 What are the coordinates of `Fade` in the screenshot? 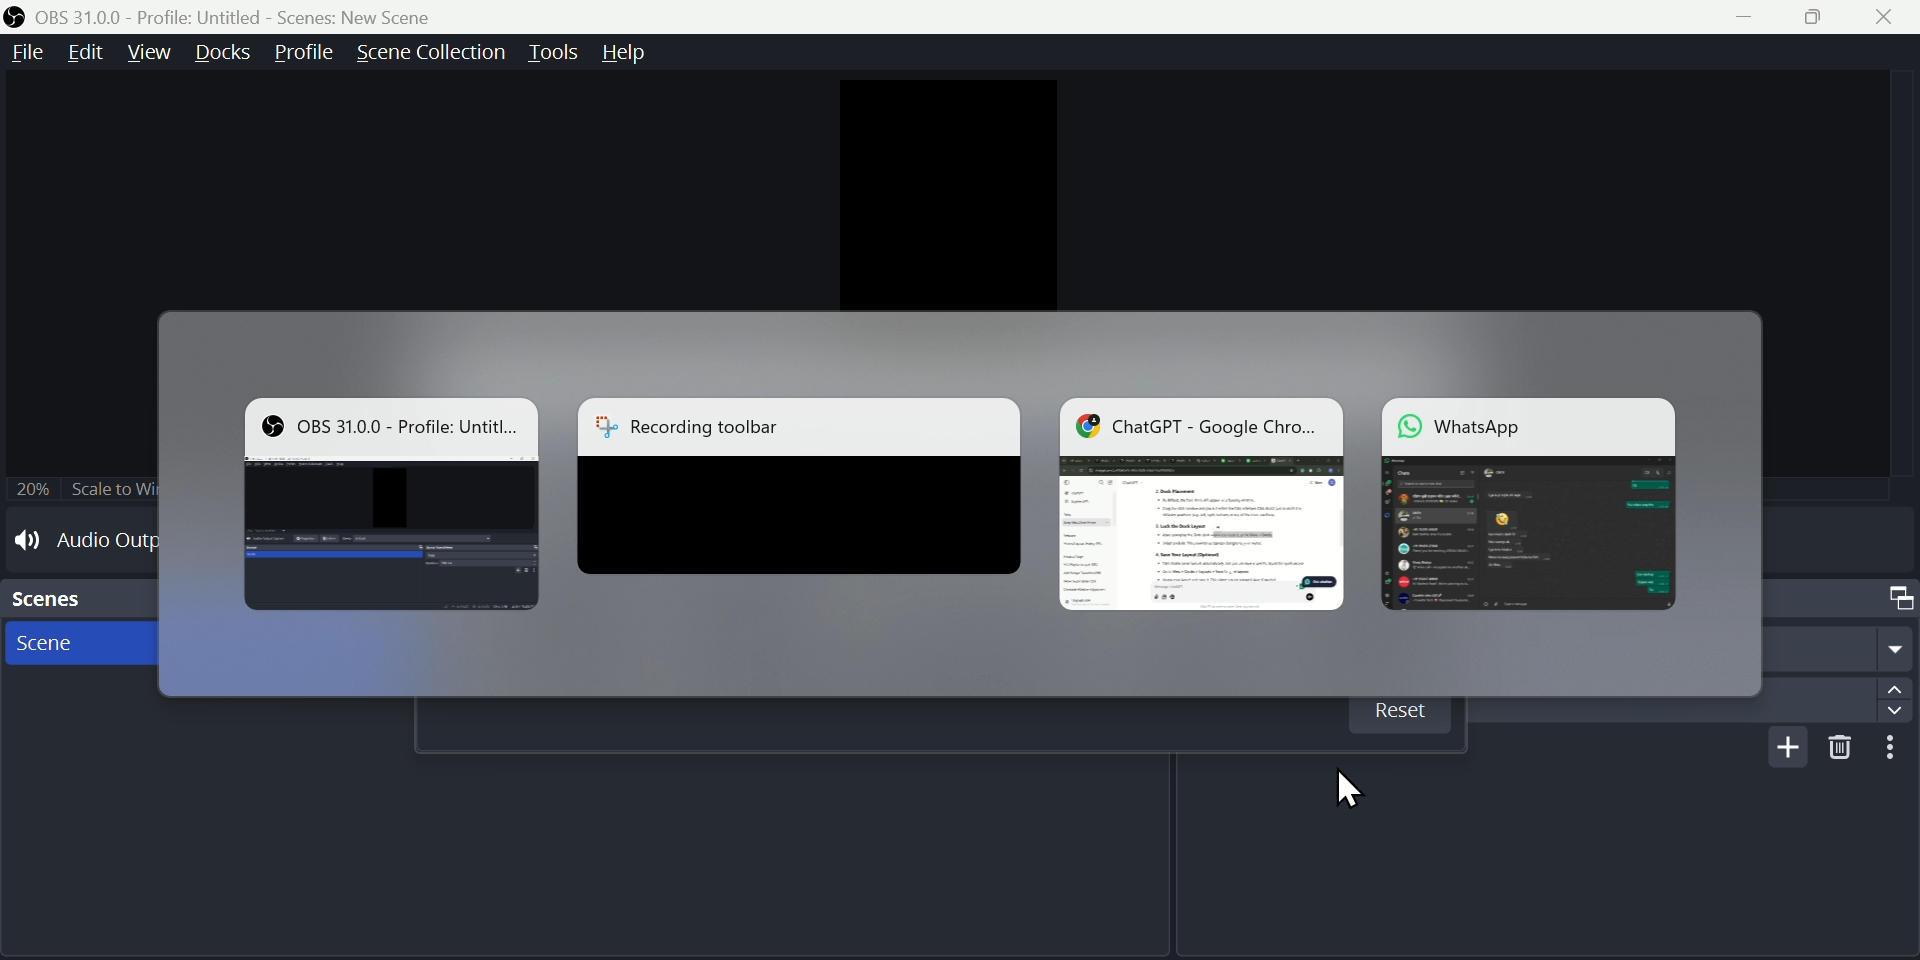 It's located at (1840, 649).